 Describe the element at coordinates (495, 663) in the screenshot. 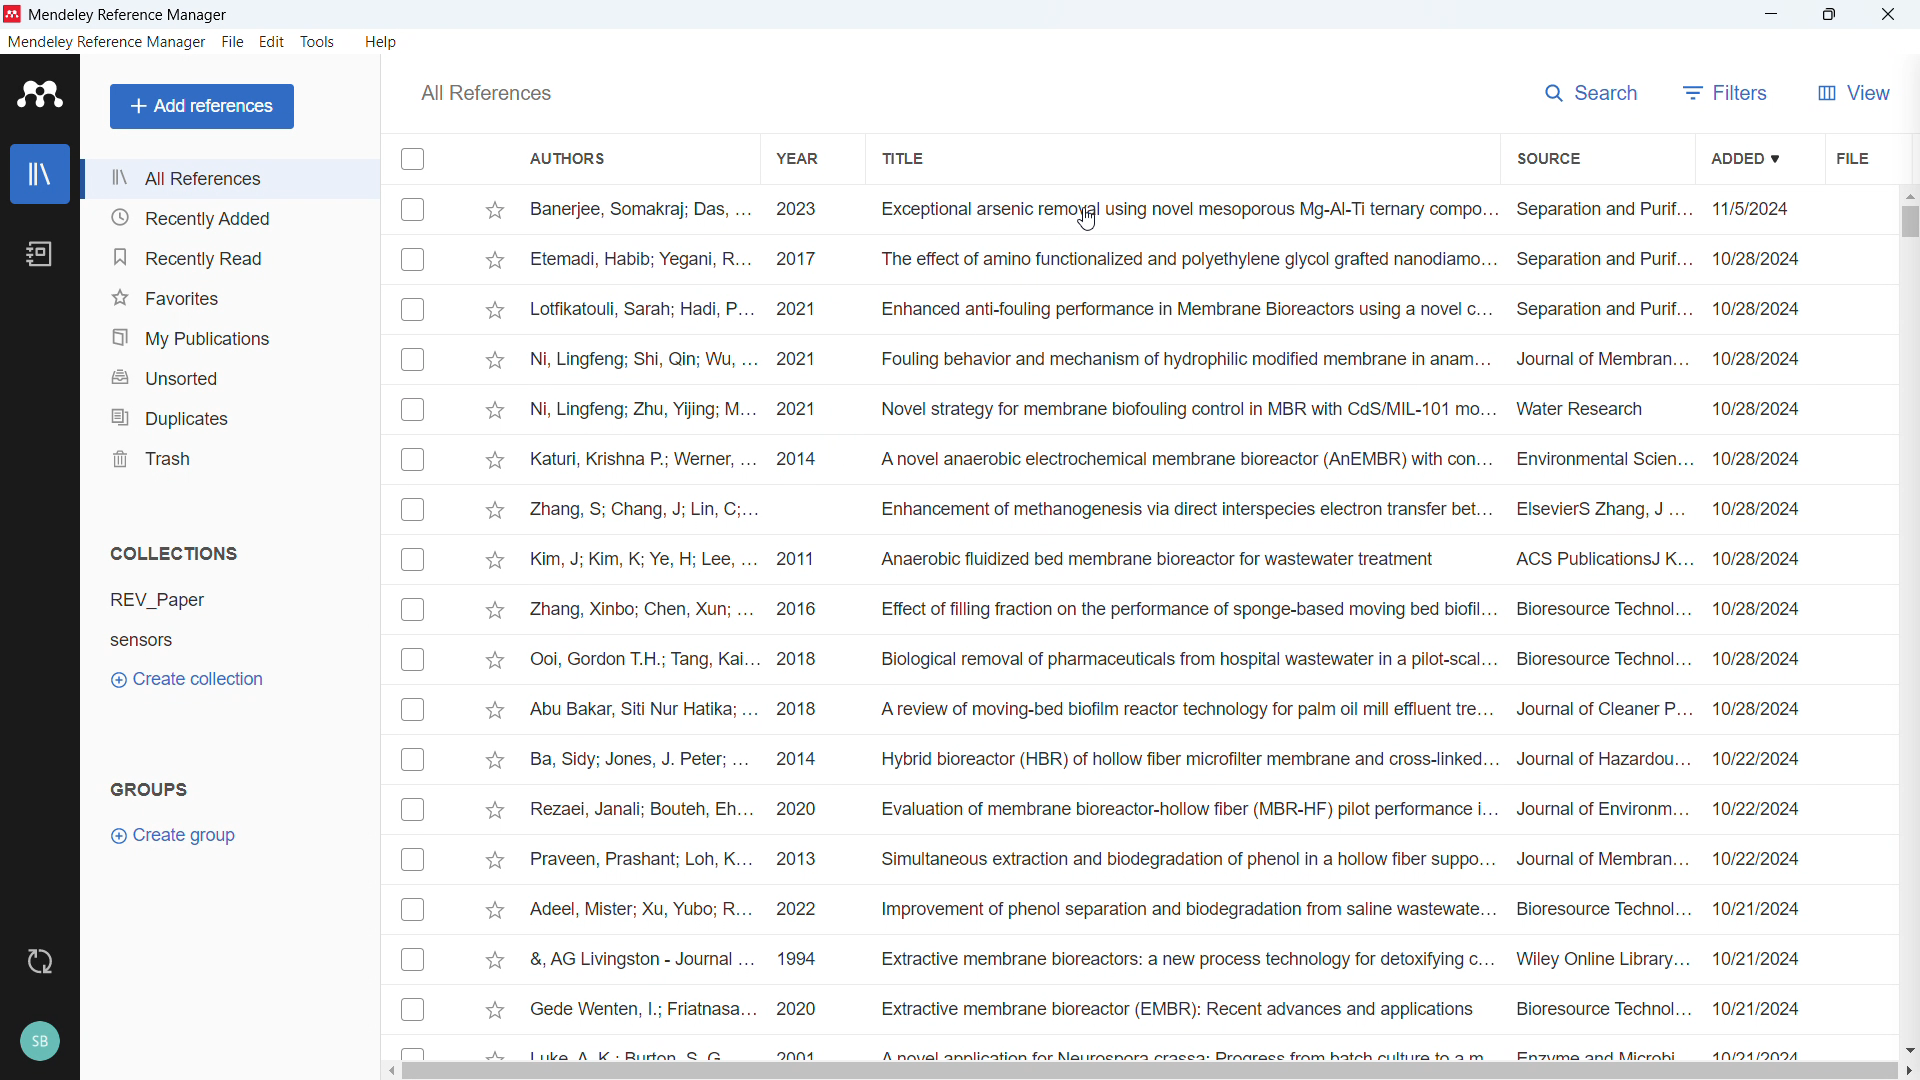

I see `click to starmark individual entries` at that location.